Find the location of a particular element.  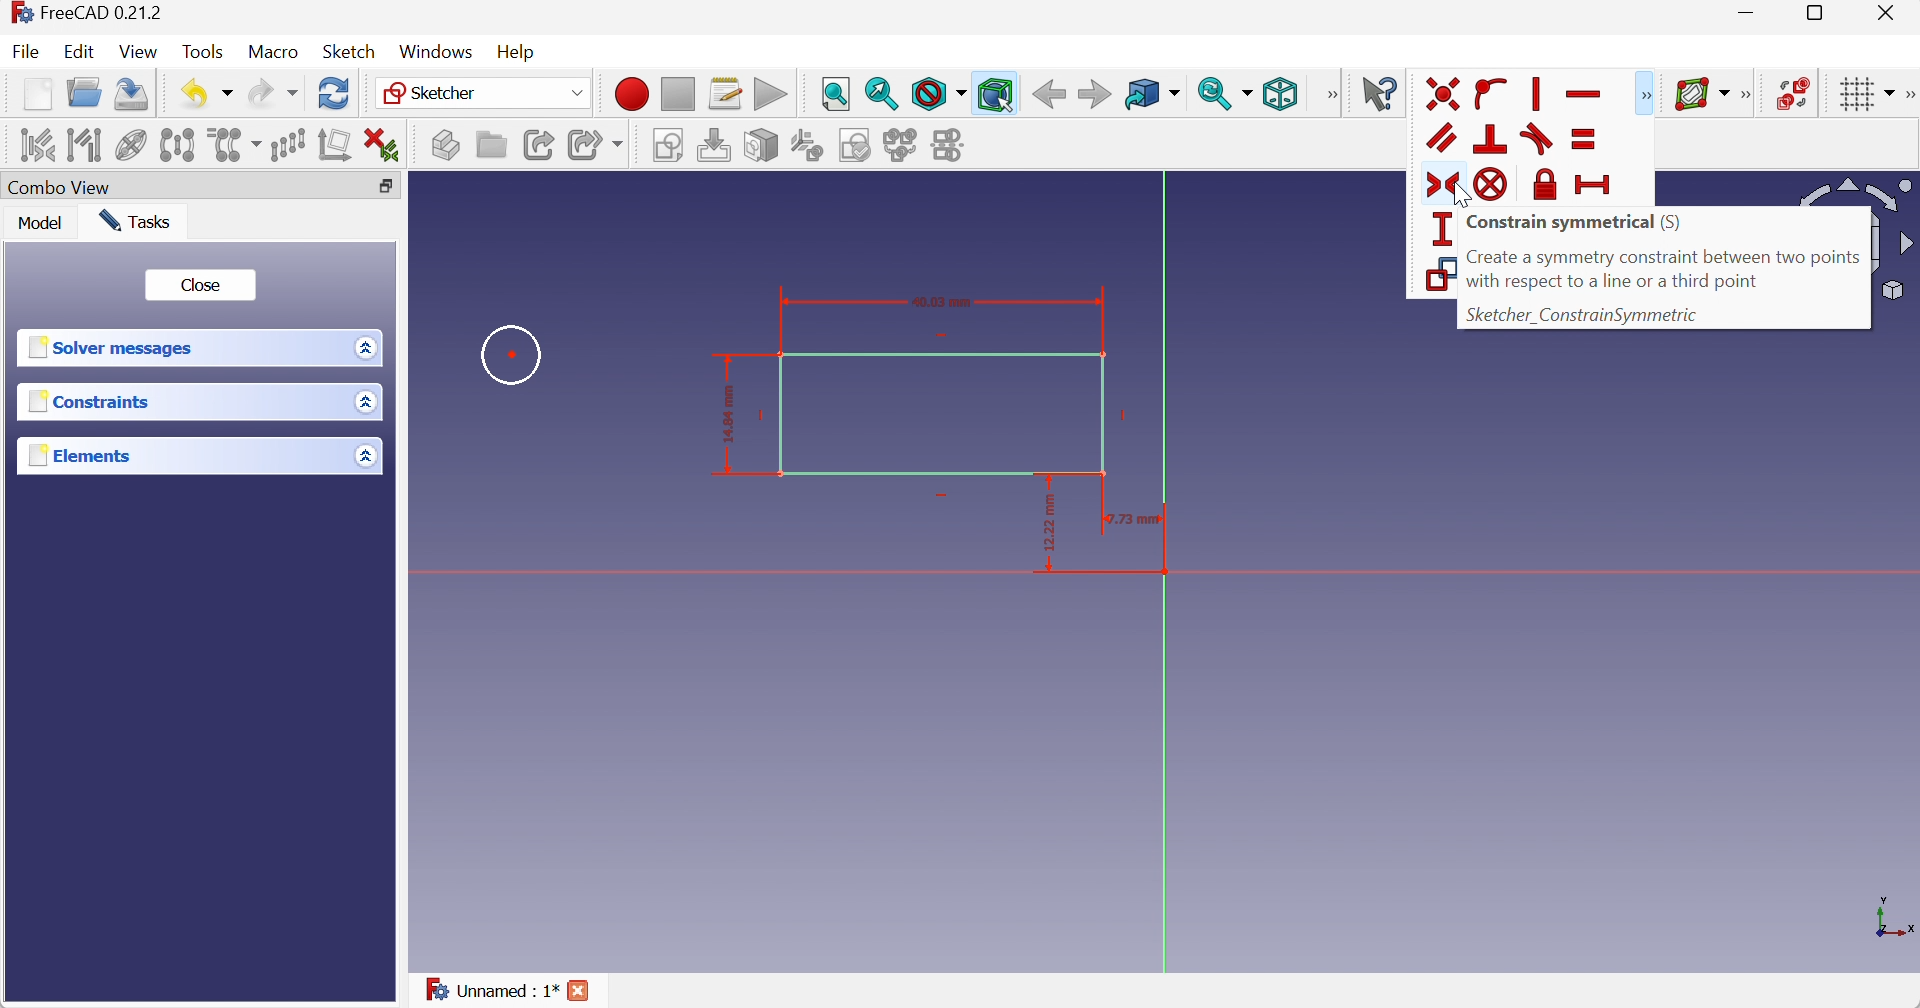

Constrain vertical distance is located at coordinates (1438, 228).